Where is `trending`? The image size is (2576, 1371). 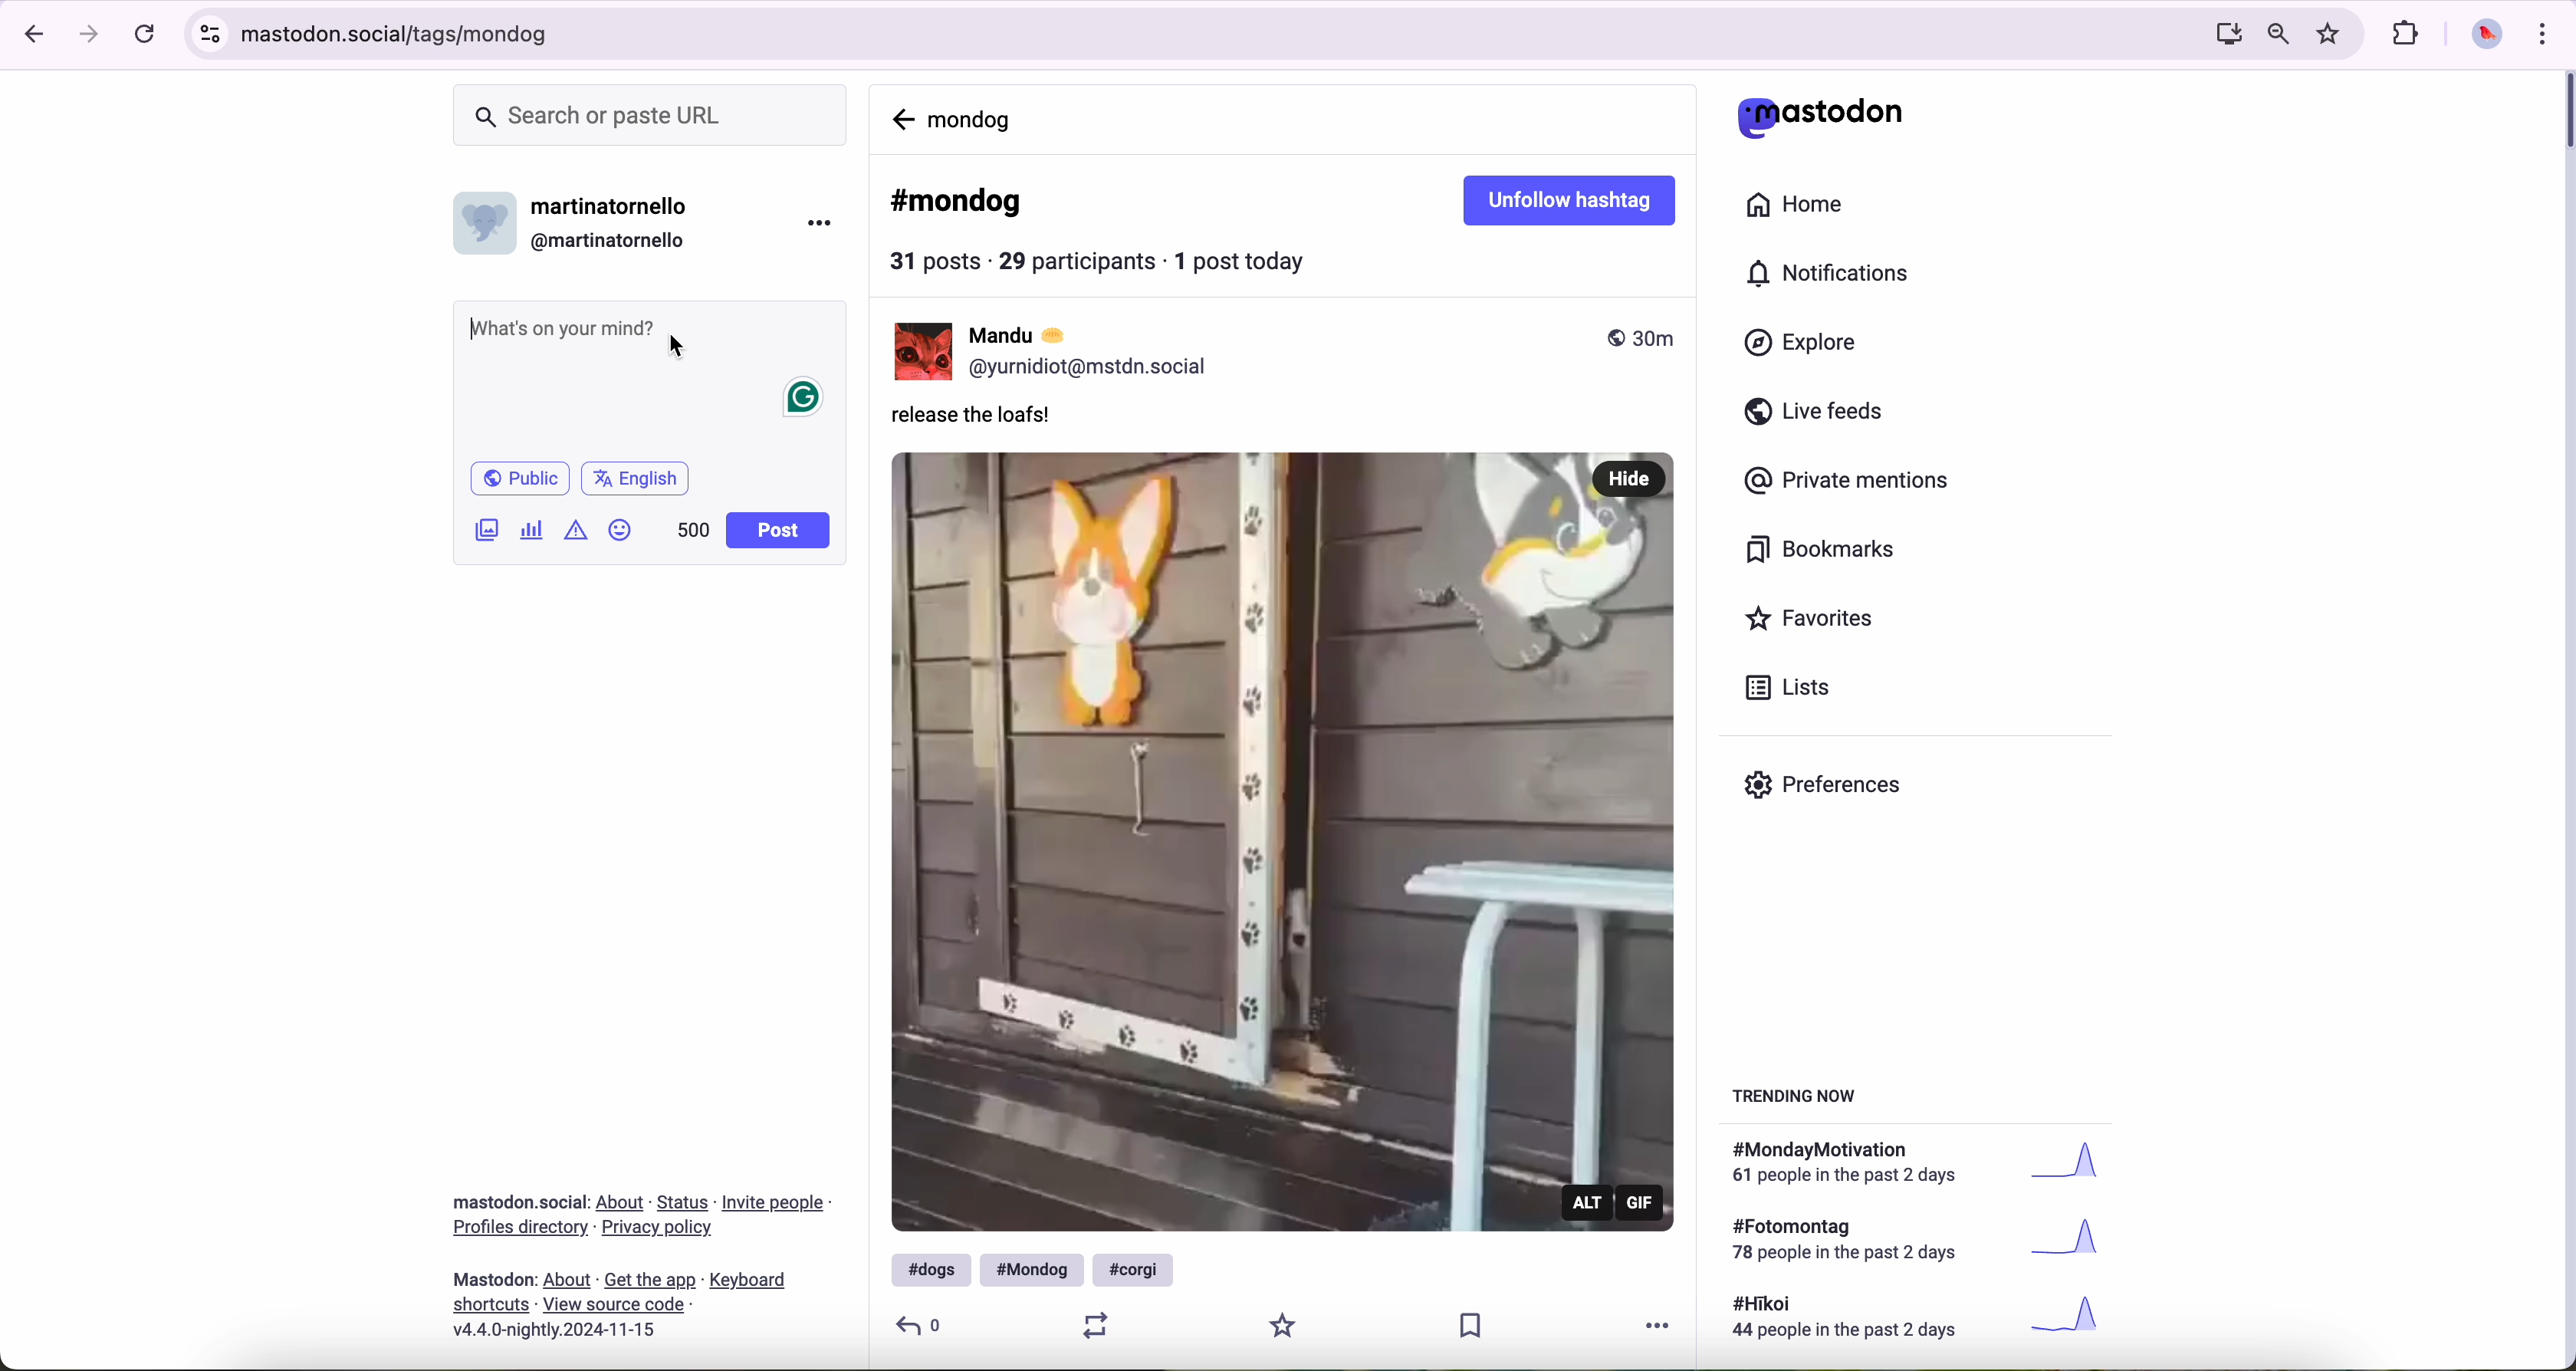 trending is located at coordinates (1801, 1100).